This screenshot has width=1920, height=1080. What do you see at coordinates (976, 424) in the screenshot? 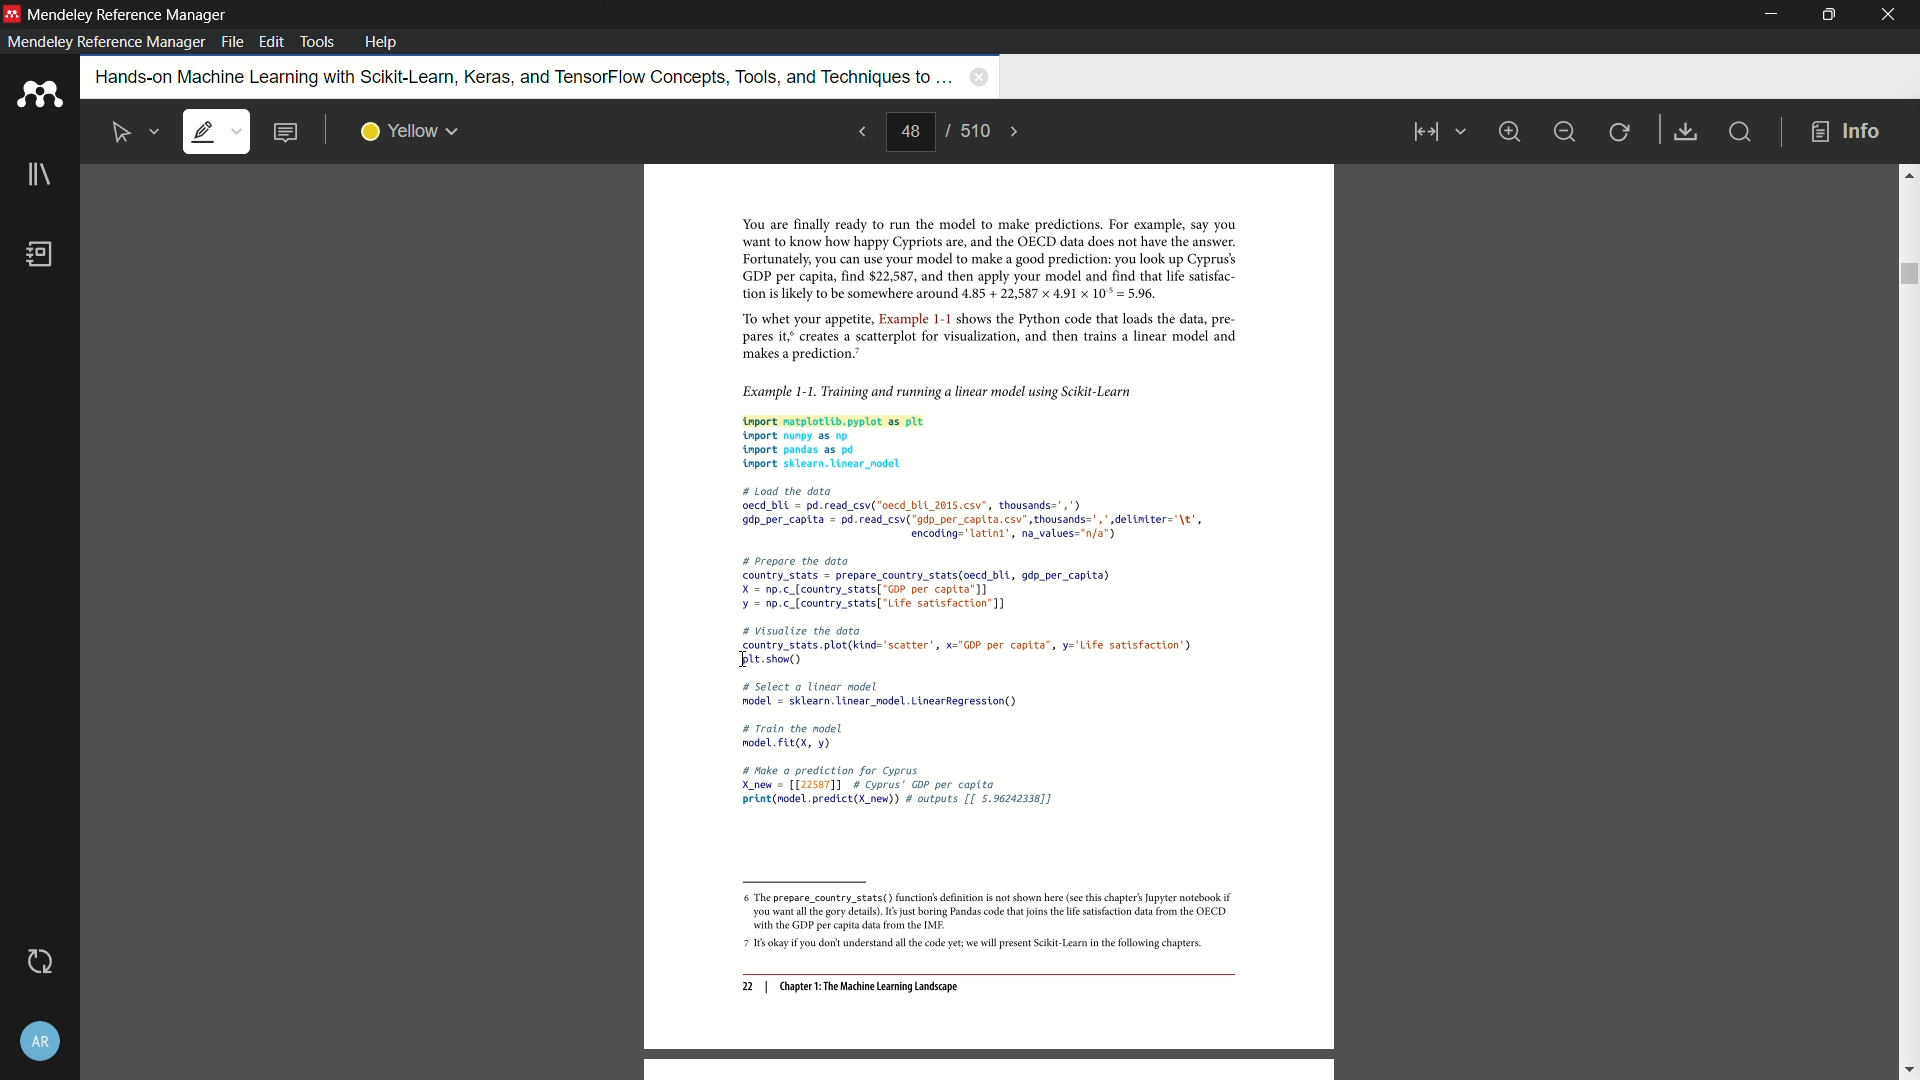
I see `Example 1-1. Training and running a linear model using Scikit-Learn
tnport matplotlib.pyplot as plt

nport nunpy as np.

tnport pandas as pd

tnport sklearn. Linear_nodel` at bounding box center [976, 424].